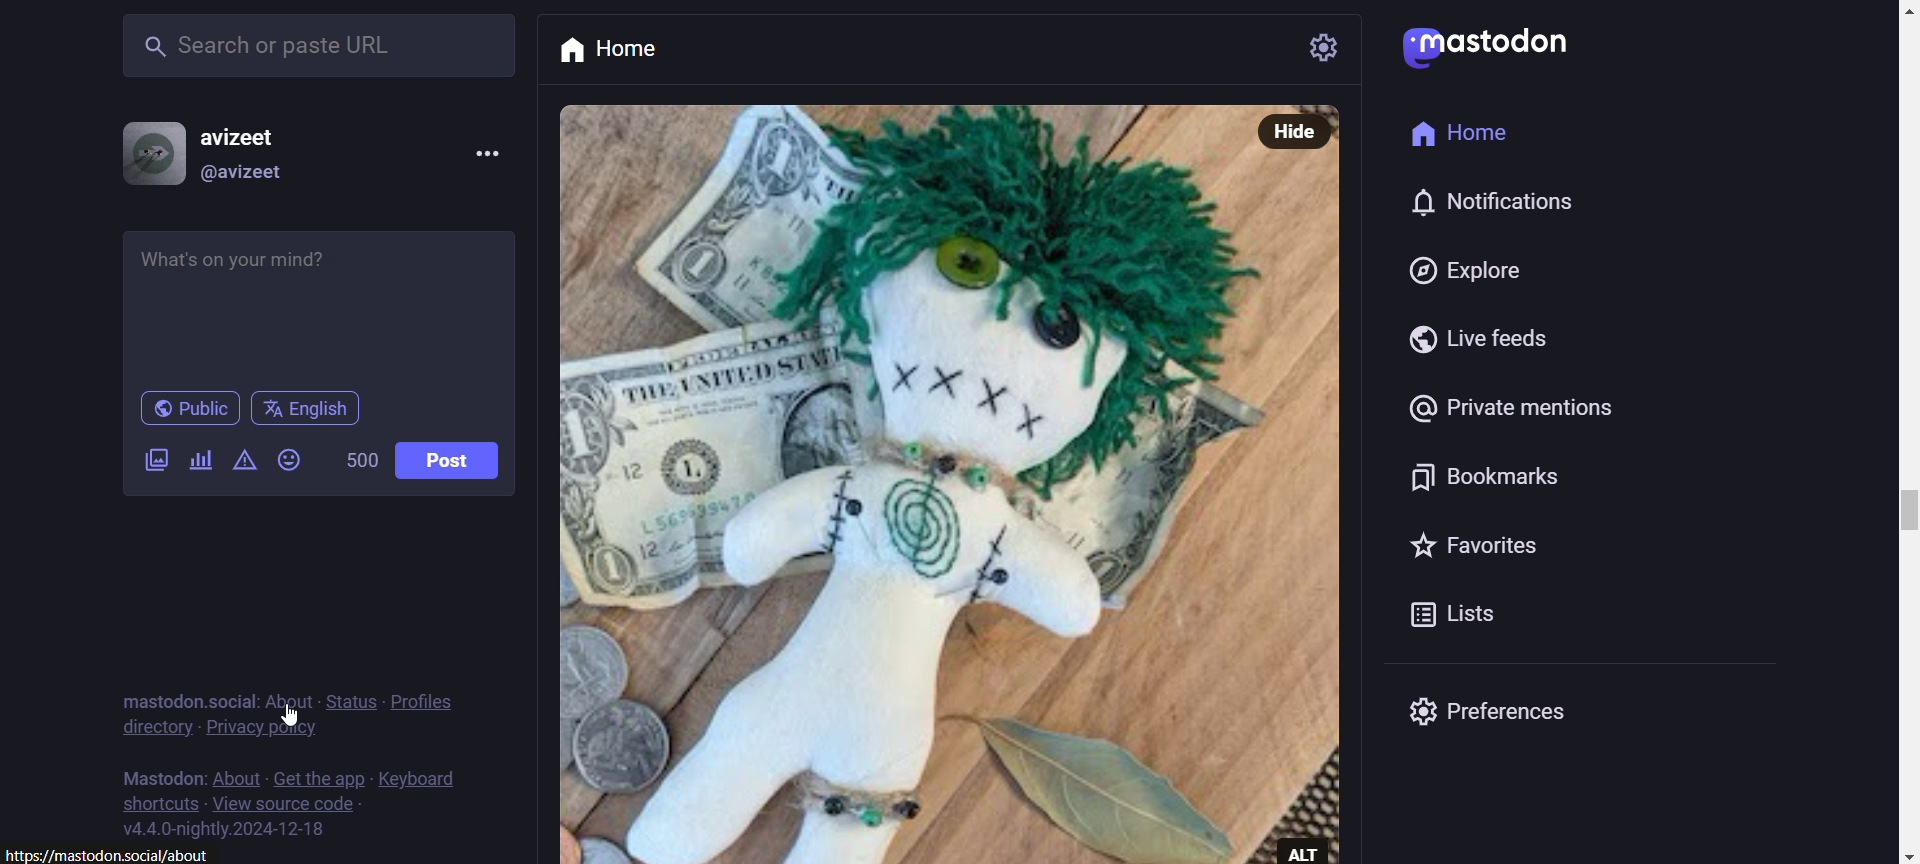 This screenshot has width=1920, height=864. What do you see at coordinates (293, 716) in the screenshot?
I see `cursor` at bounding box center [293, 716].